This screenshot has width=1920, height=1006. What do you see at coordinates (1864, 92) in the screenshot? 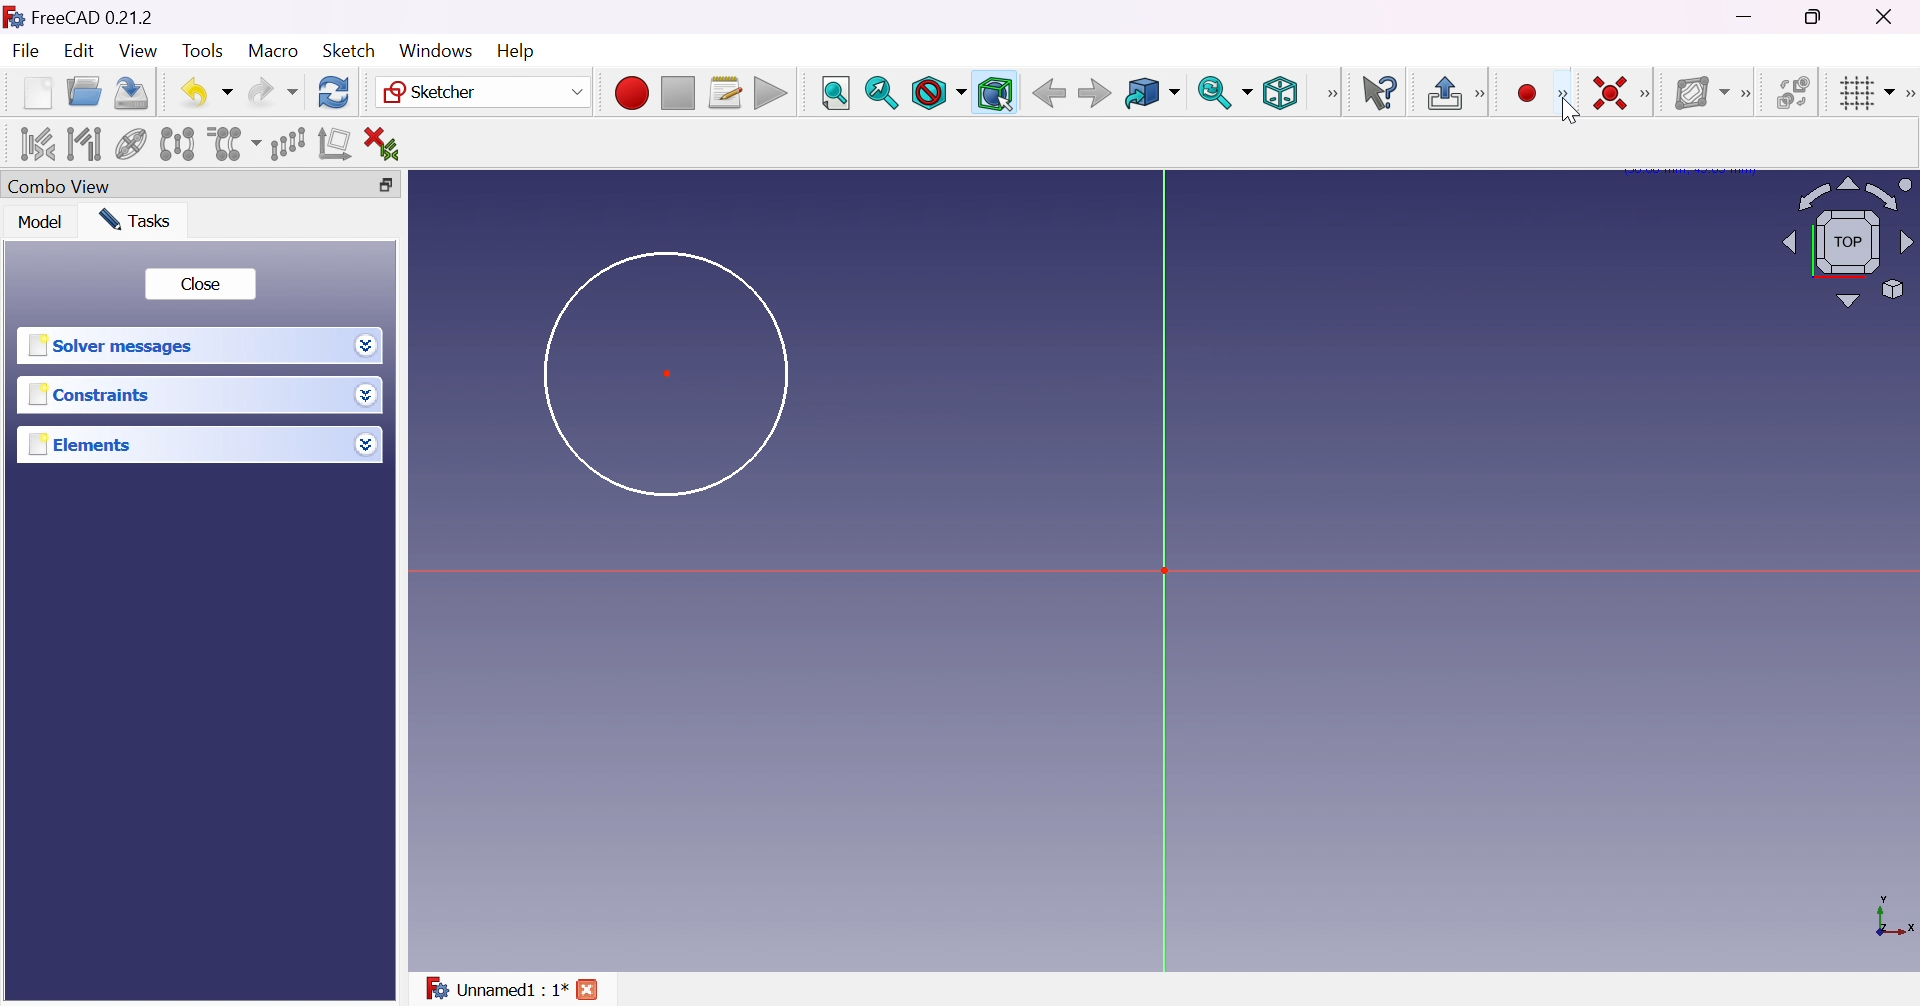
I see `Toggle grid` at bounding box center [1864, 92].